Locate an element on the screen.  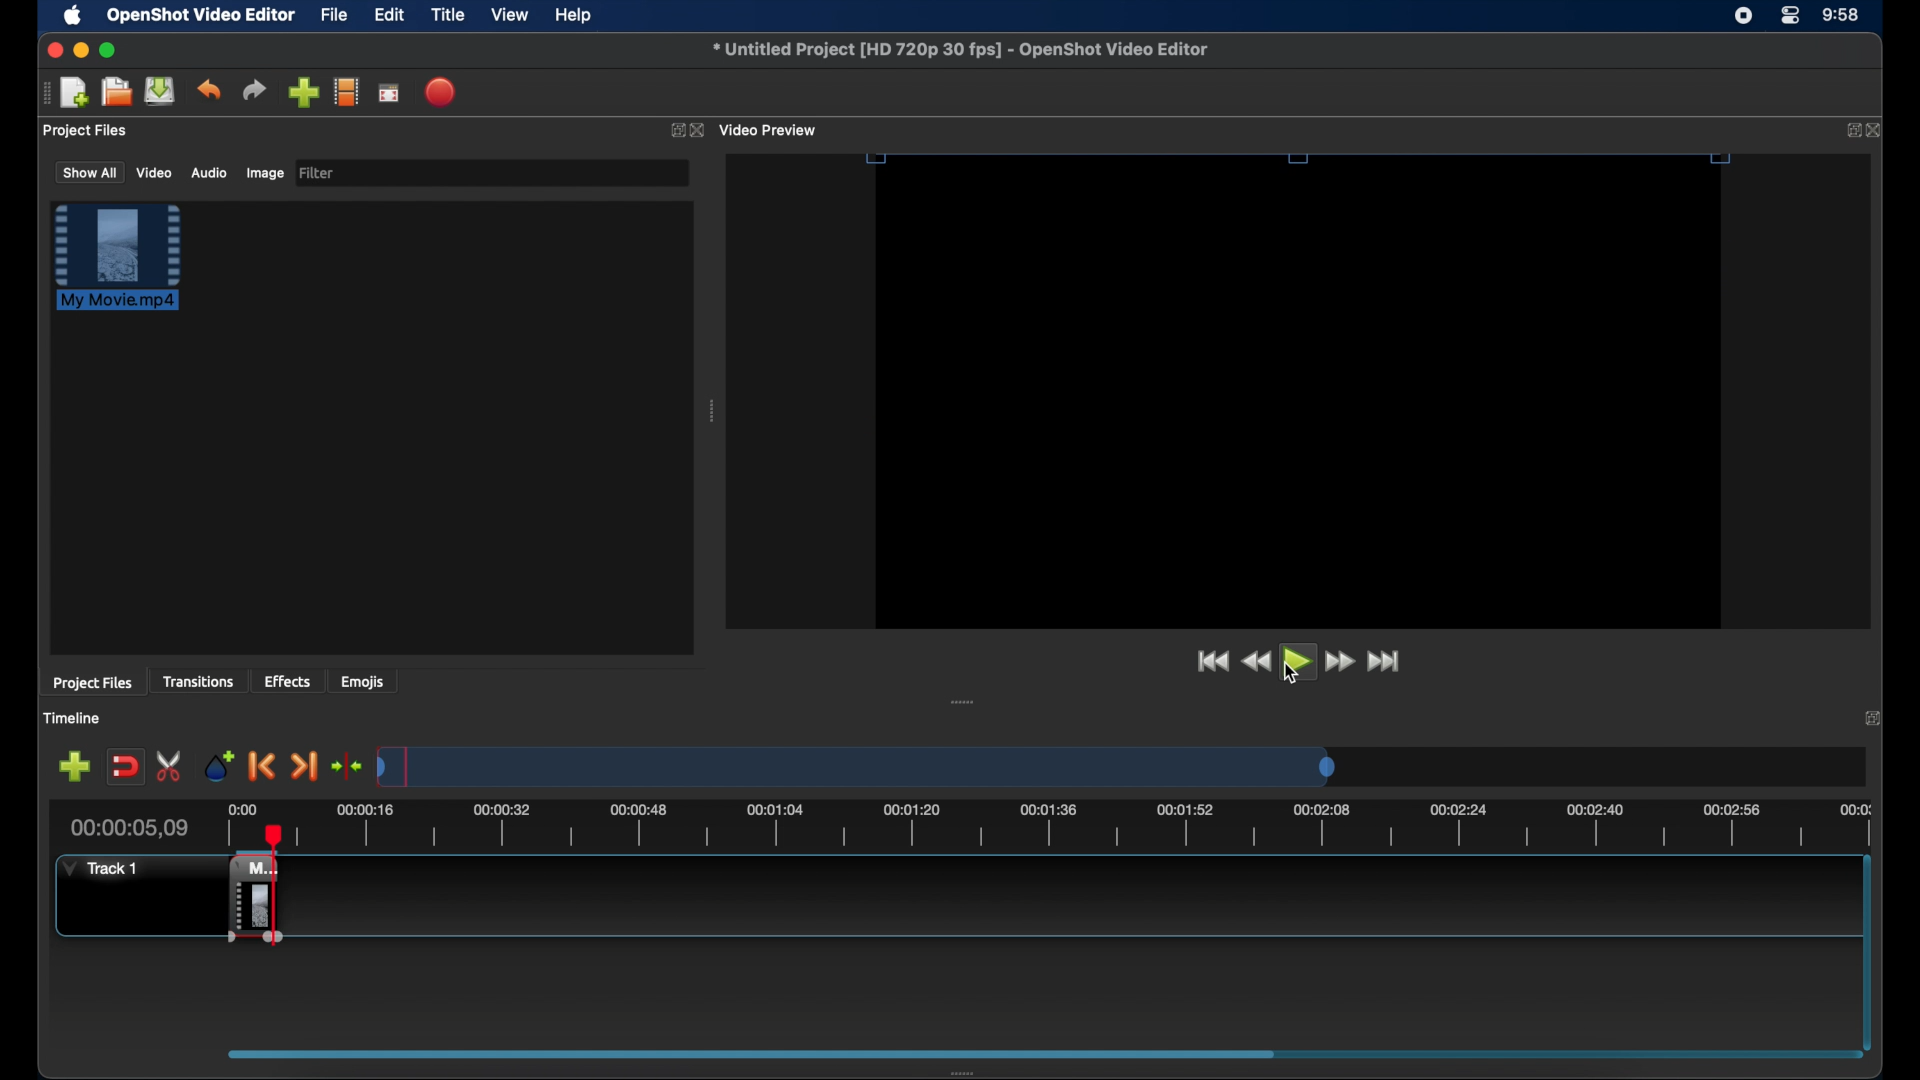
video preview is located at coordinates (770, 131).